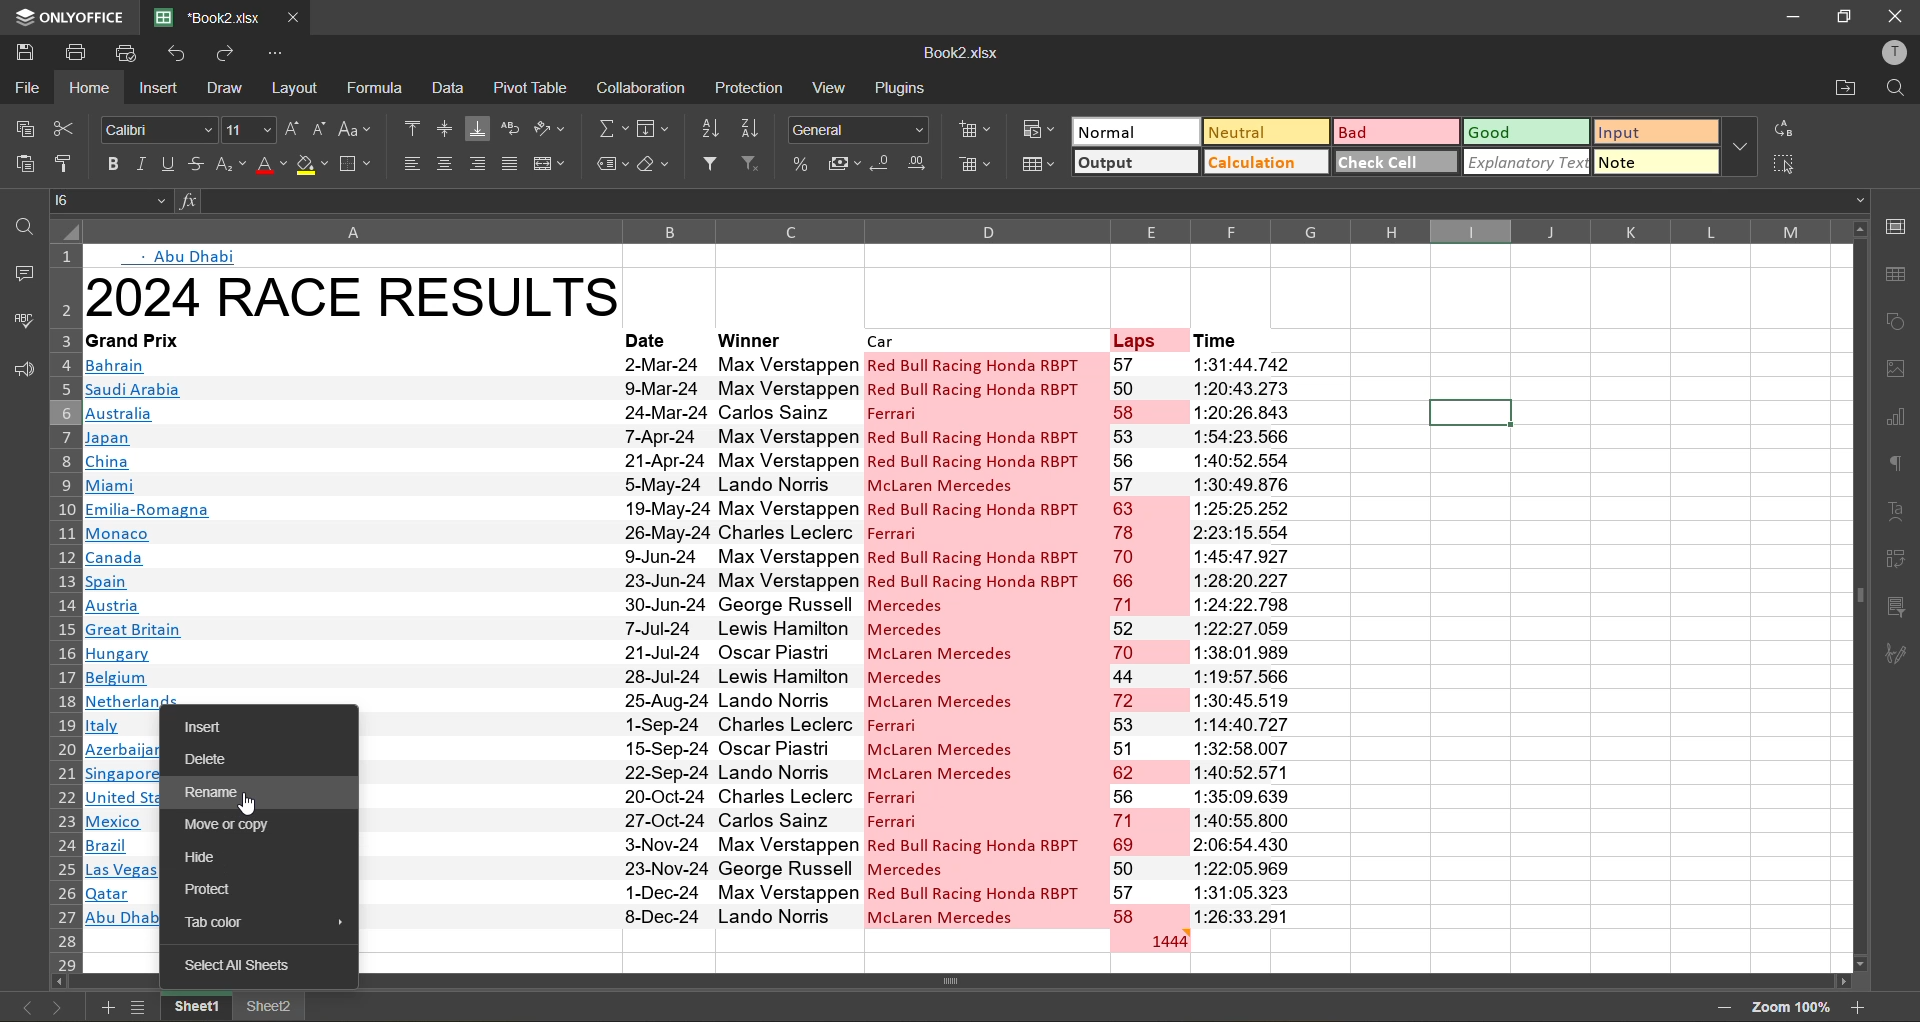 The height and width of the screenshot is (1022, 1920). Describe the element at coordinates (842, 163) in the screenshot. I see `accounting` at that location.